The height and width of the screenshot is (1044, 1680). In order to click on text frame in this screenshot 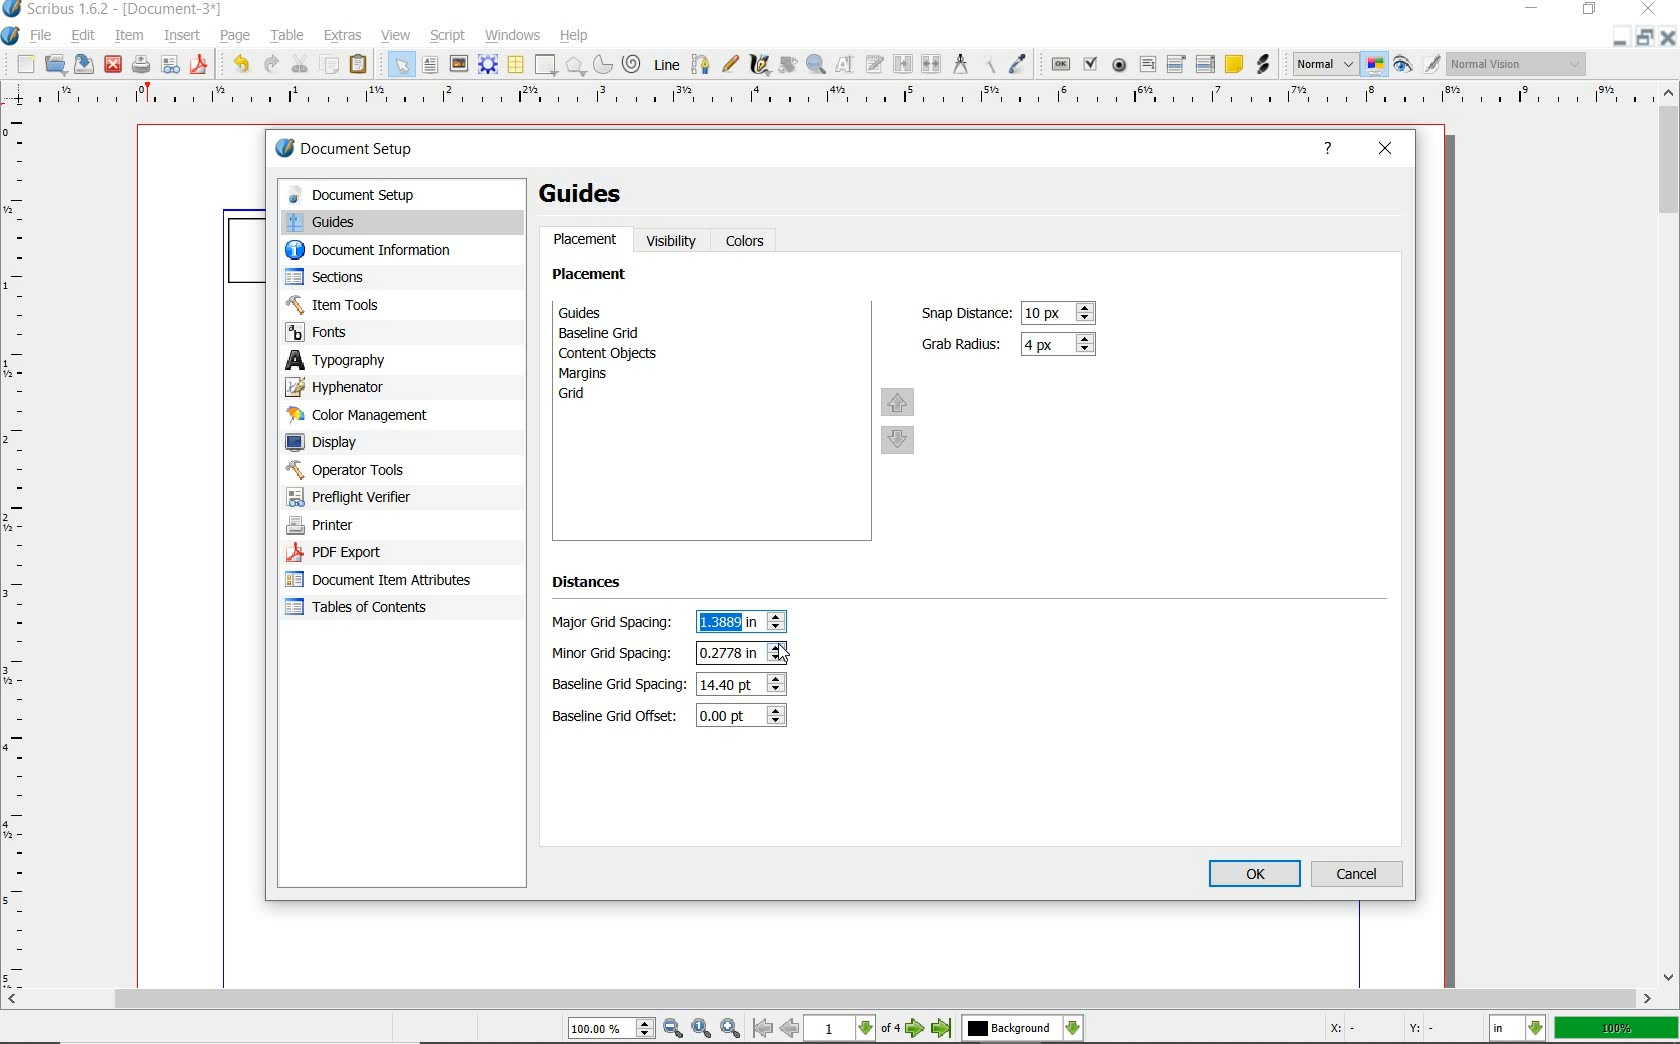, I will do `click(431, 67)`.